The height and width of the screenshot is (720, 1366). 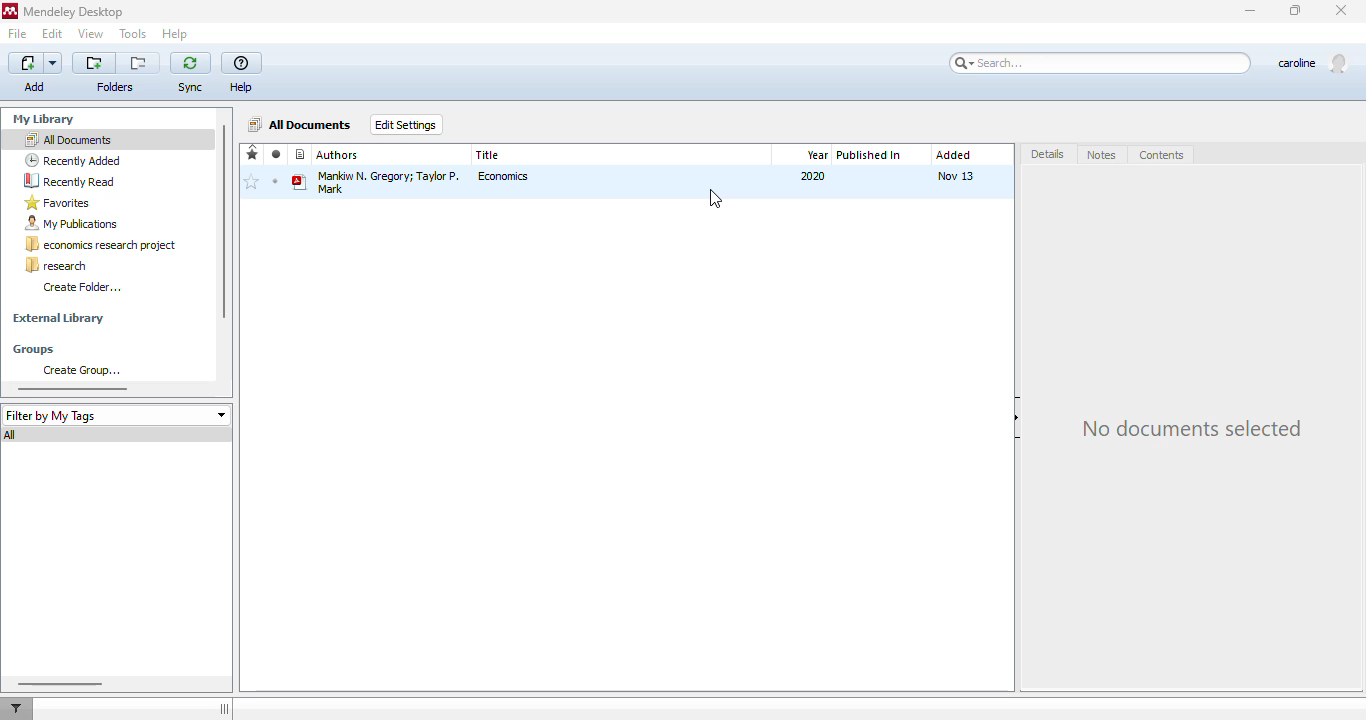 What do you see at coordinates (61, 684) in the screenshot?
I see `horizontal scroll bar` at bounding box center [61, 684].